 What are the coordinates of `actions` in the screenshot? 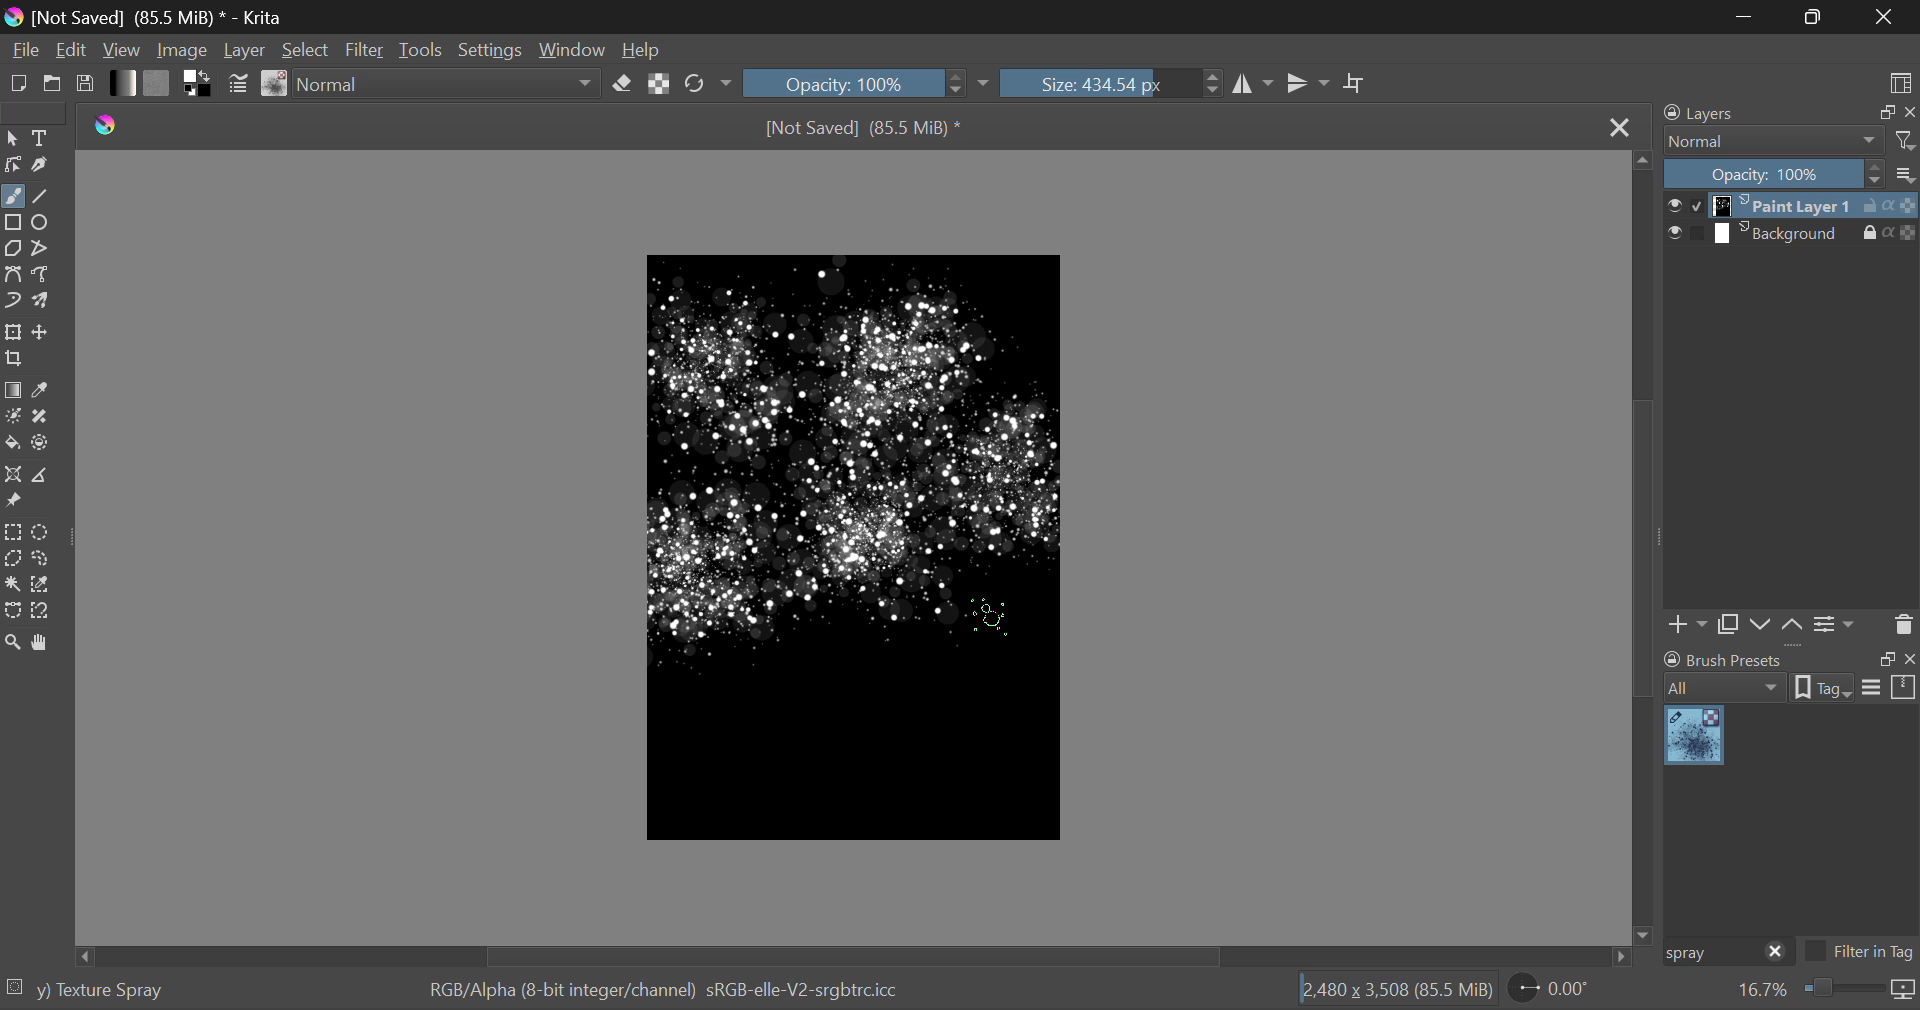 It's located at (1890, 232).